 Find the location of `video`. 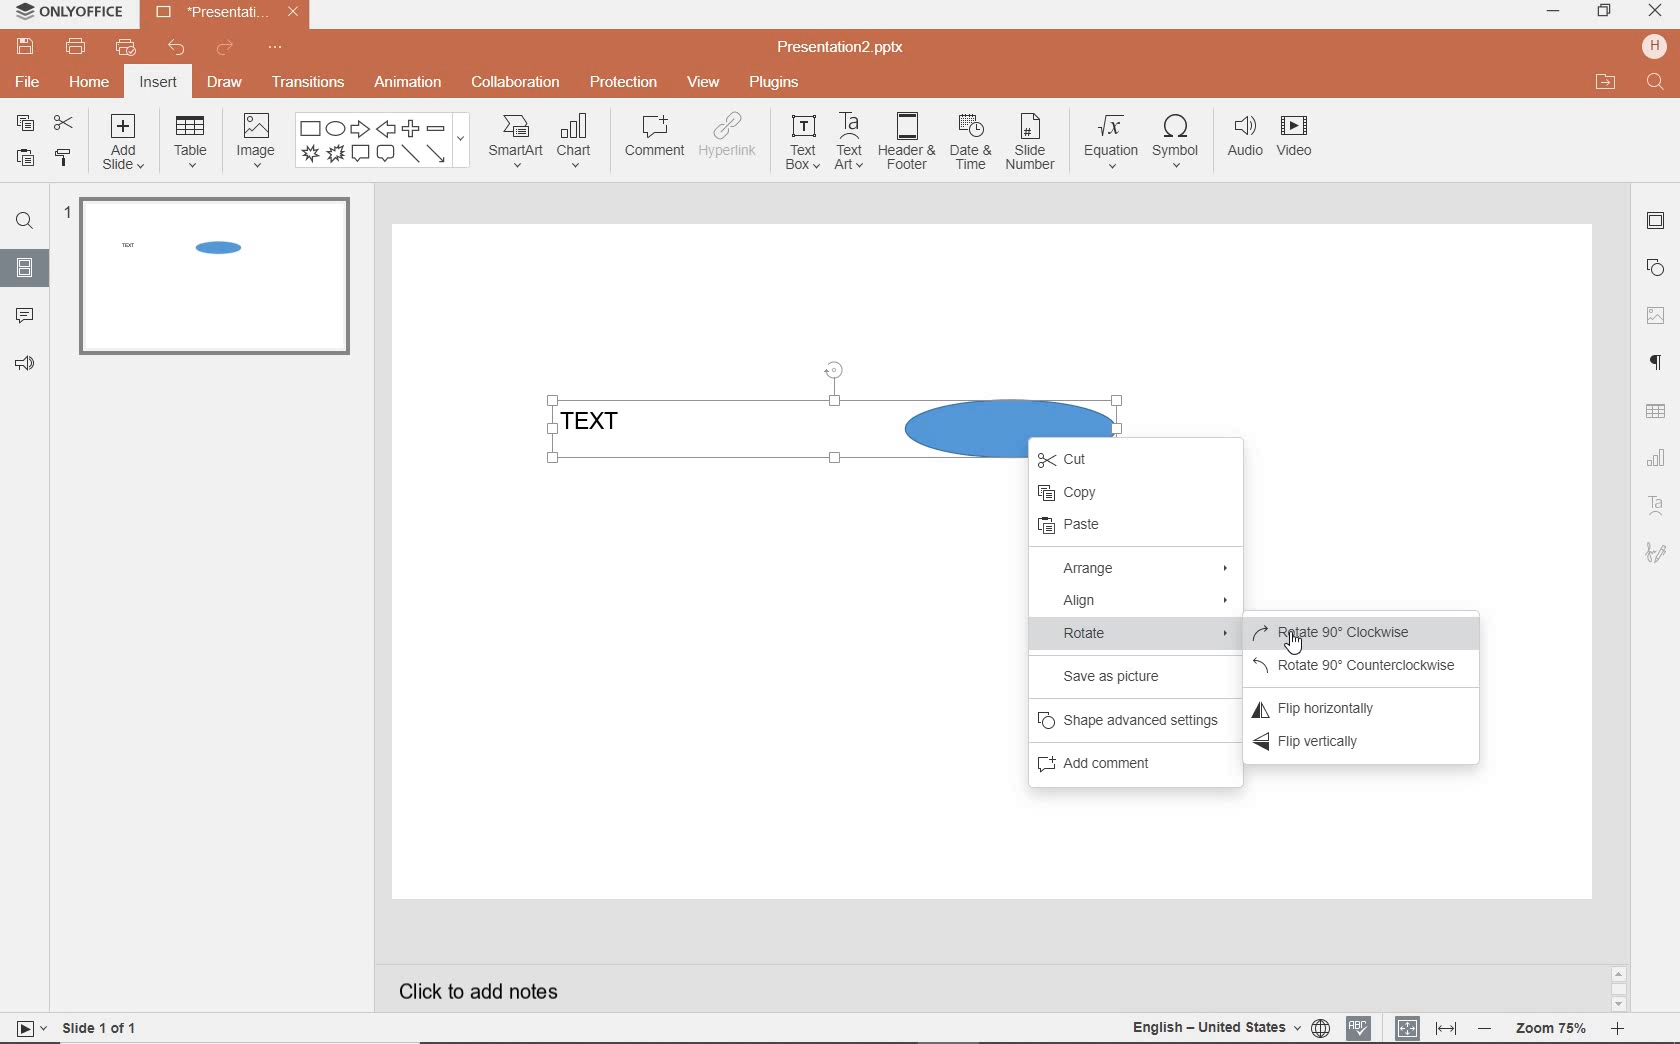

video is located at coordinates (1296, 140).